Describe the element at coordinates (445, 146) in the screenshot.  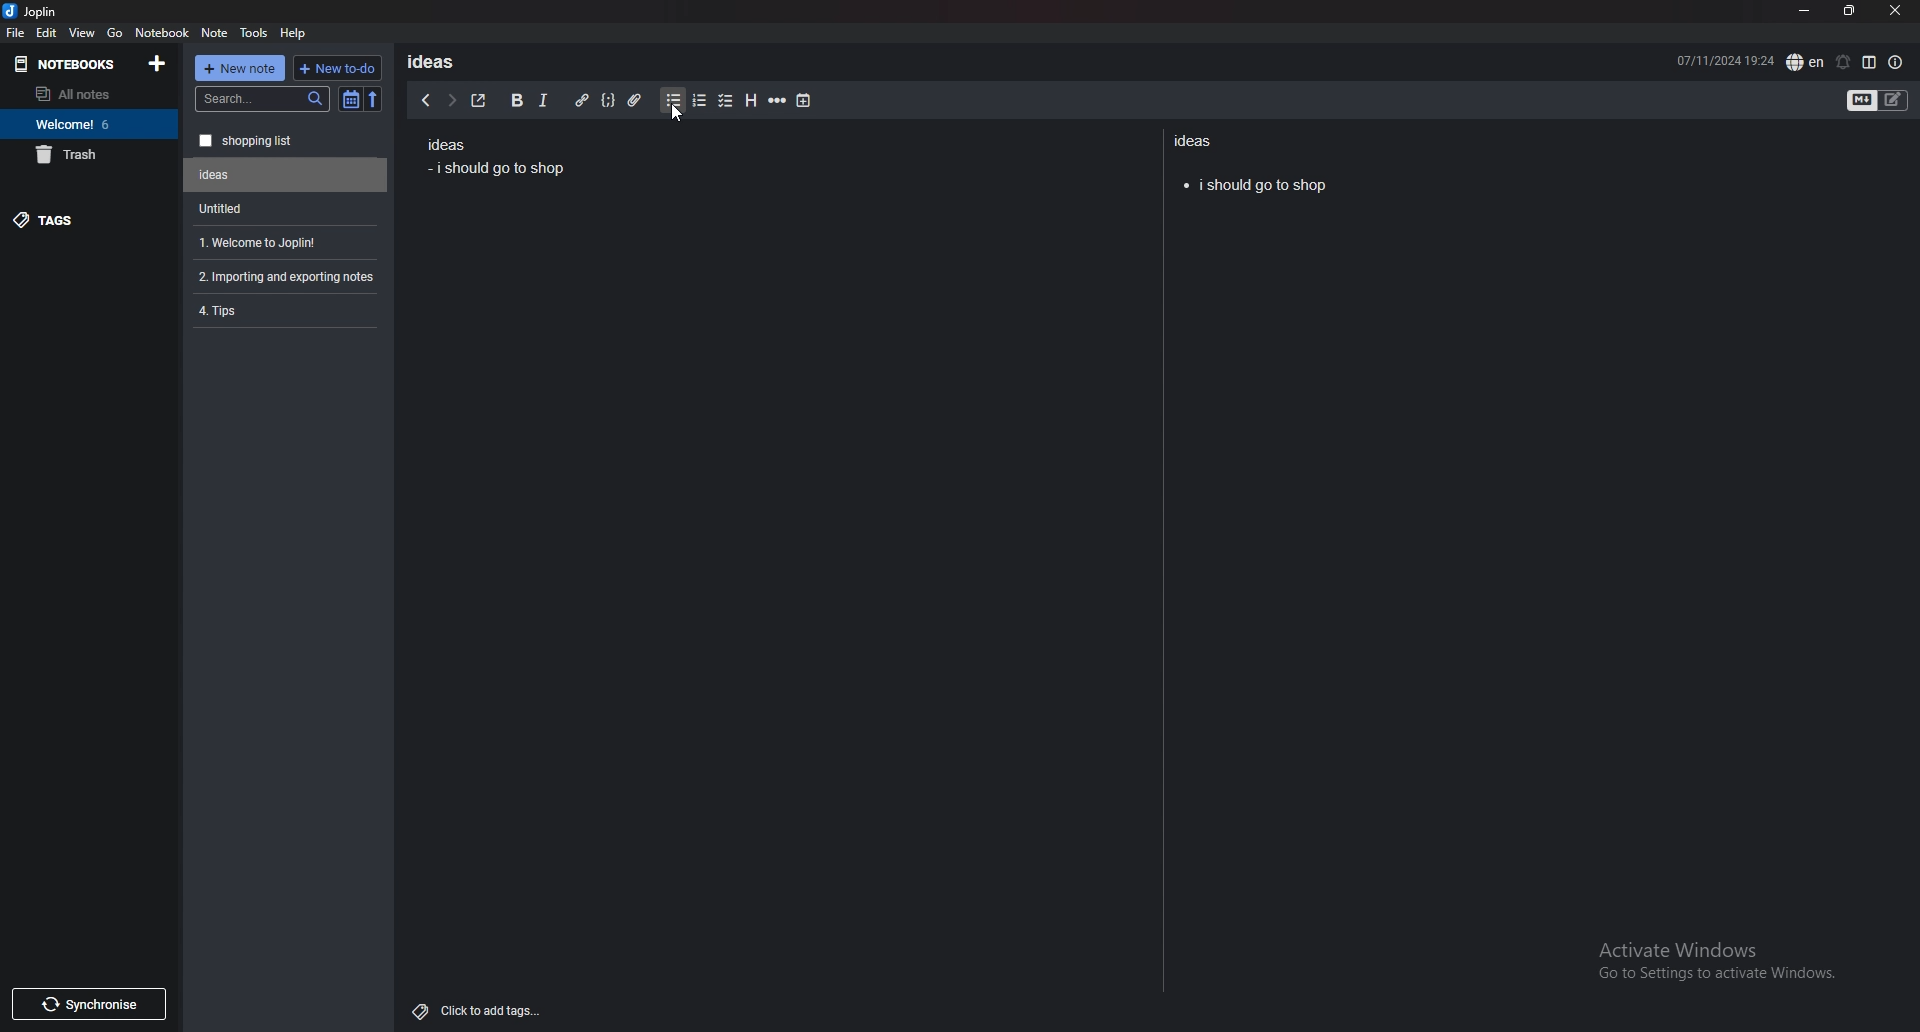
I see `ideas` at that location.